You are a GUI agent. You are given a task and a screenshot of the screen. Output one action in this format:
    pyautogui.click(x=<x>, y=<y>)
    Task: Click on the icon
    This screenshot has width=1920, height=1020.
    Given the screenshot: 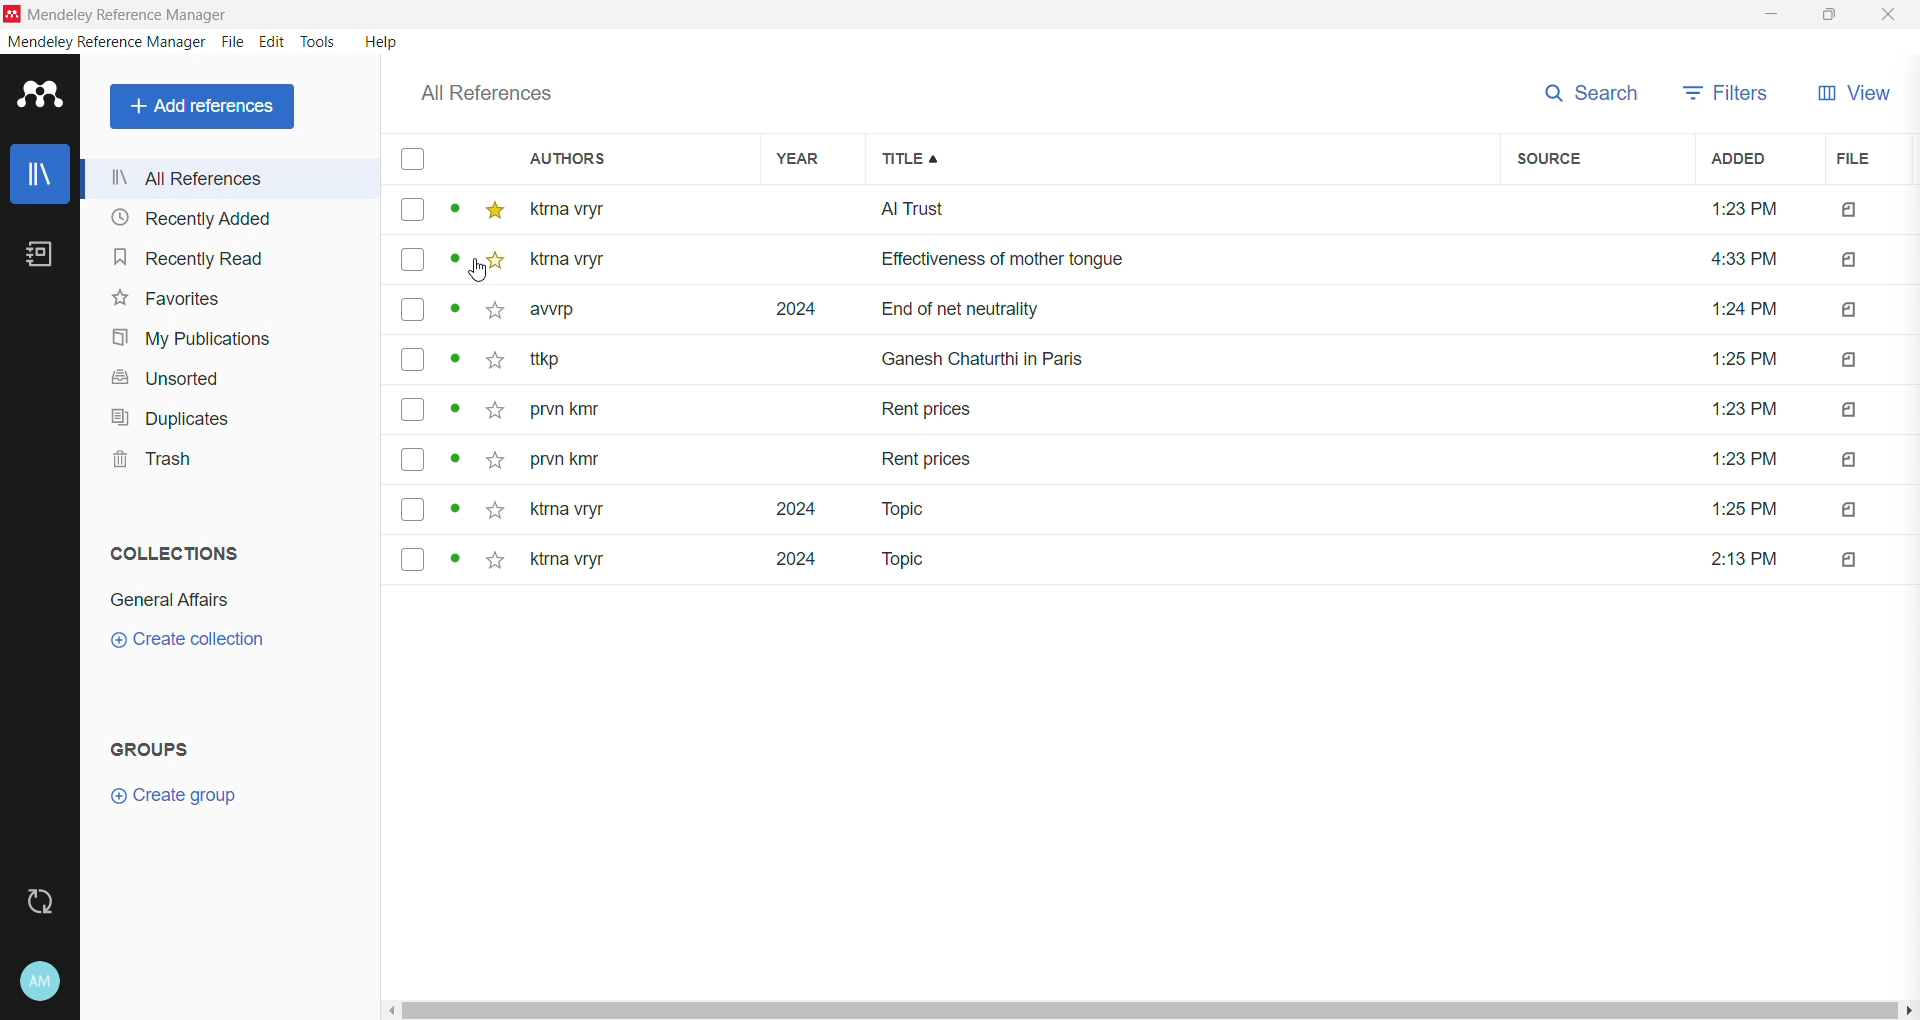 What is the action you would take?
    pyautogui.click(x=1855, y=411)
    